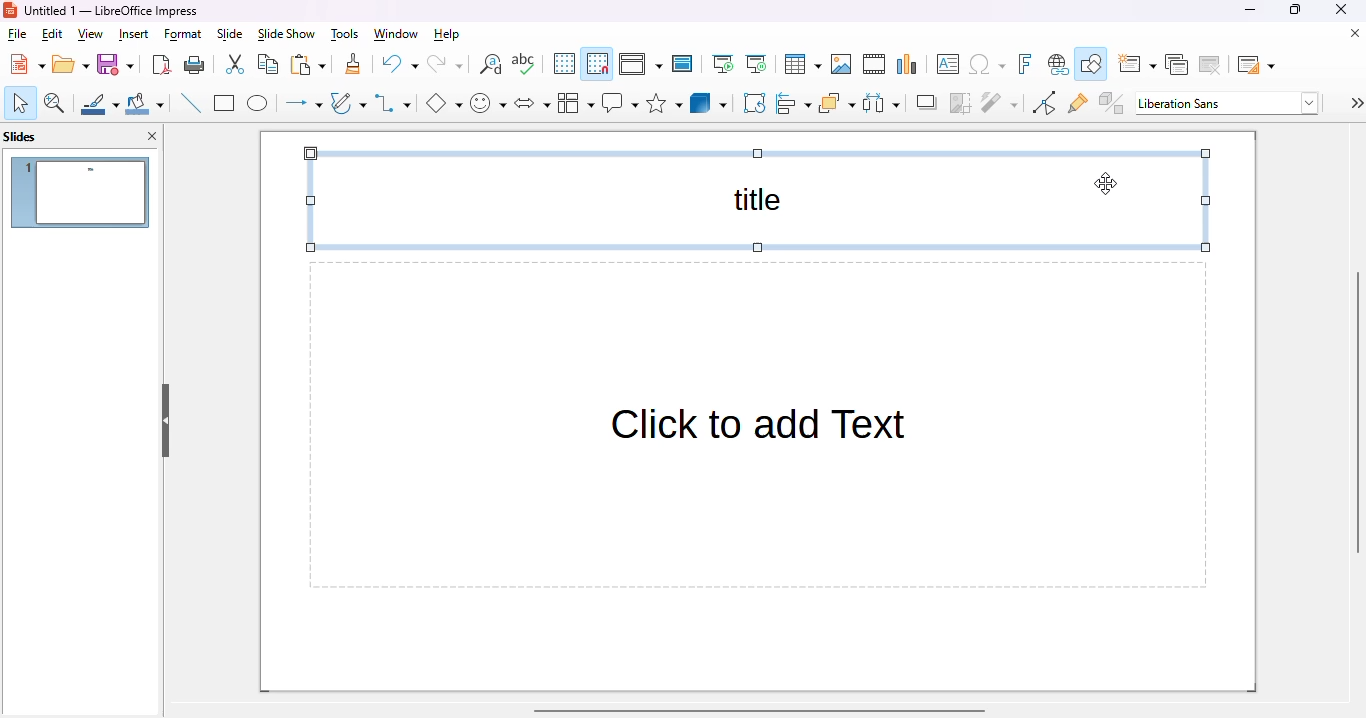 The height and width of the screenshot is (718, 1366). What do you see at coordinates (762, 709) in the screenshot?
I see `horizontal scroll bar` at bounding box center [762, 709].